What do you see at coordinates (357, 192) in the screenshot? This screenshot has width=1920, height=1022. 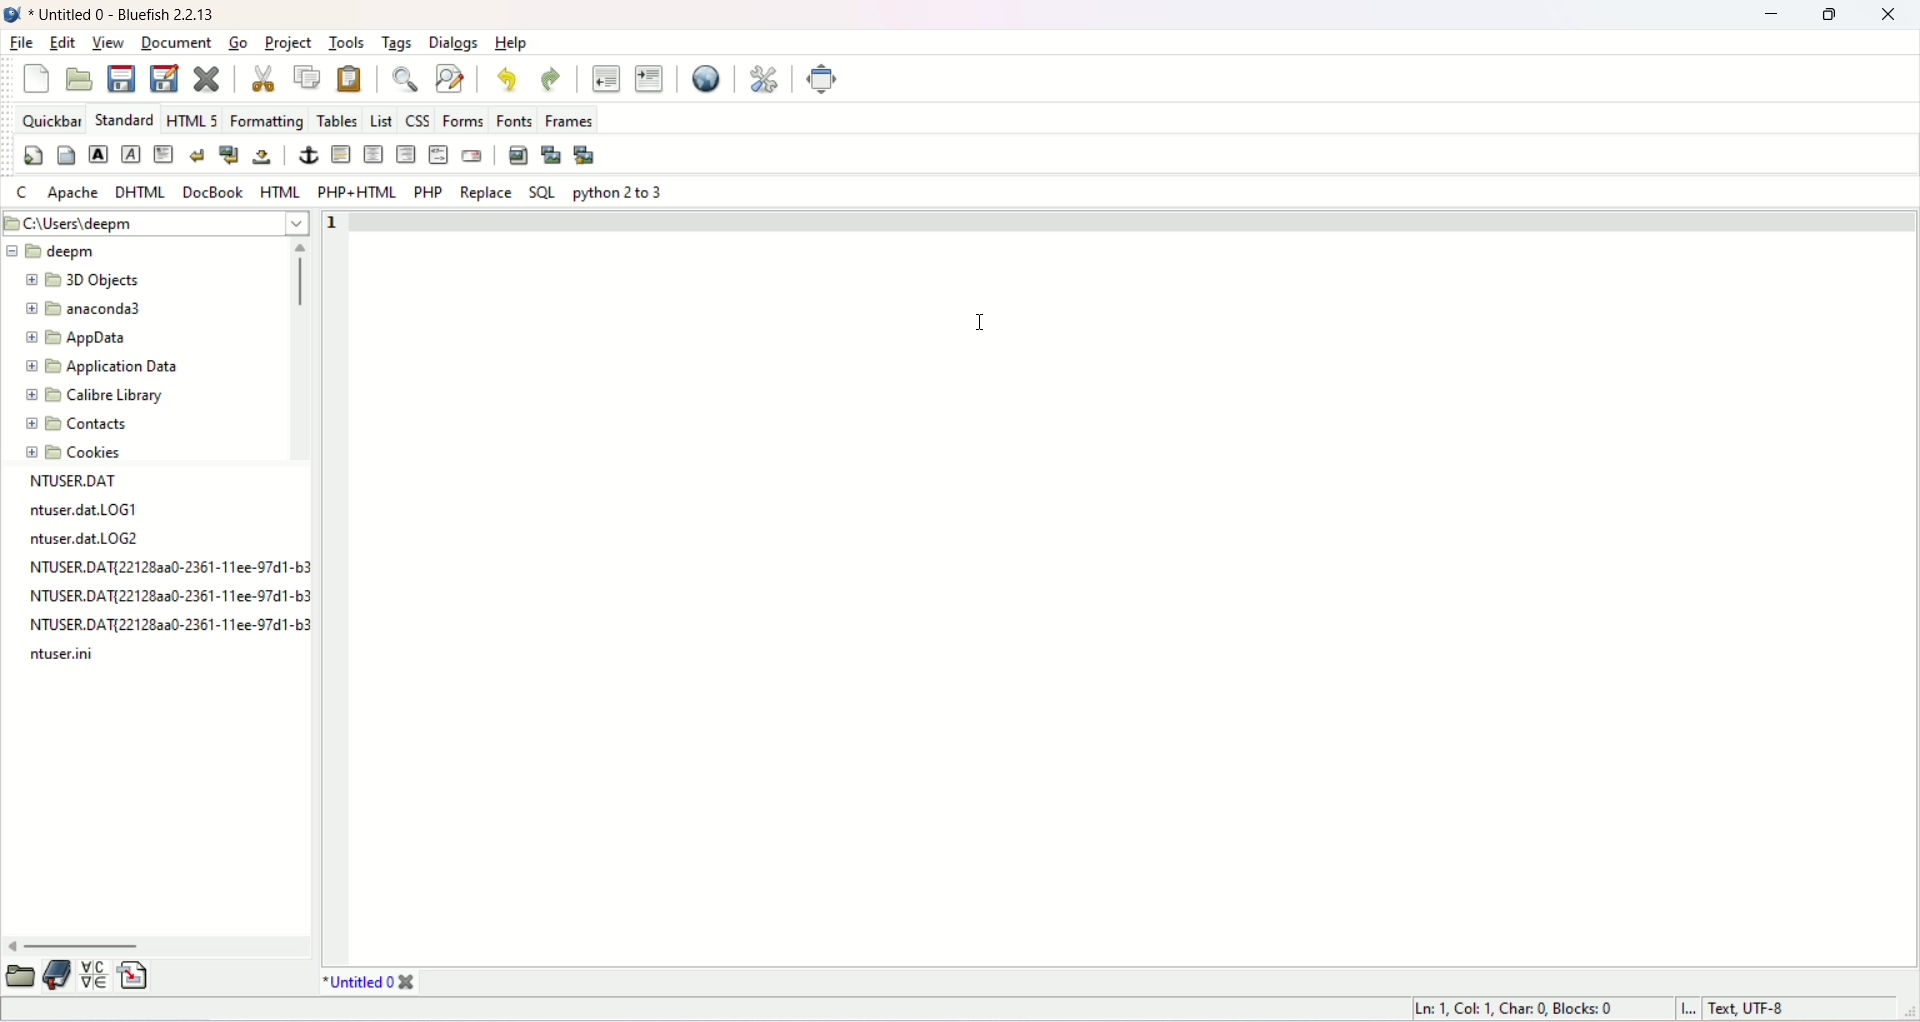 I see `PHP+HTML` at bounding box center [357, 192].